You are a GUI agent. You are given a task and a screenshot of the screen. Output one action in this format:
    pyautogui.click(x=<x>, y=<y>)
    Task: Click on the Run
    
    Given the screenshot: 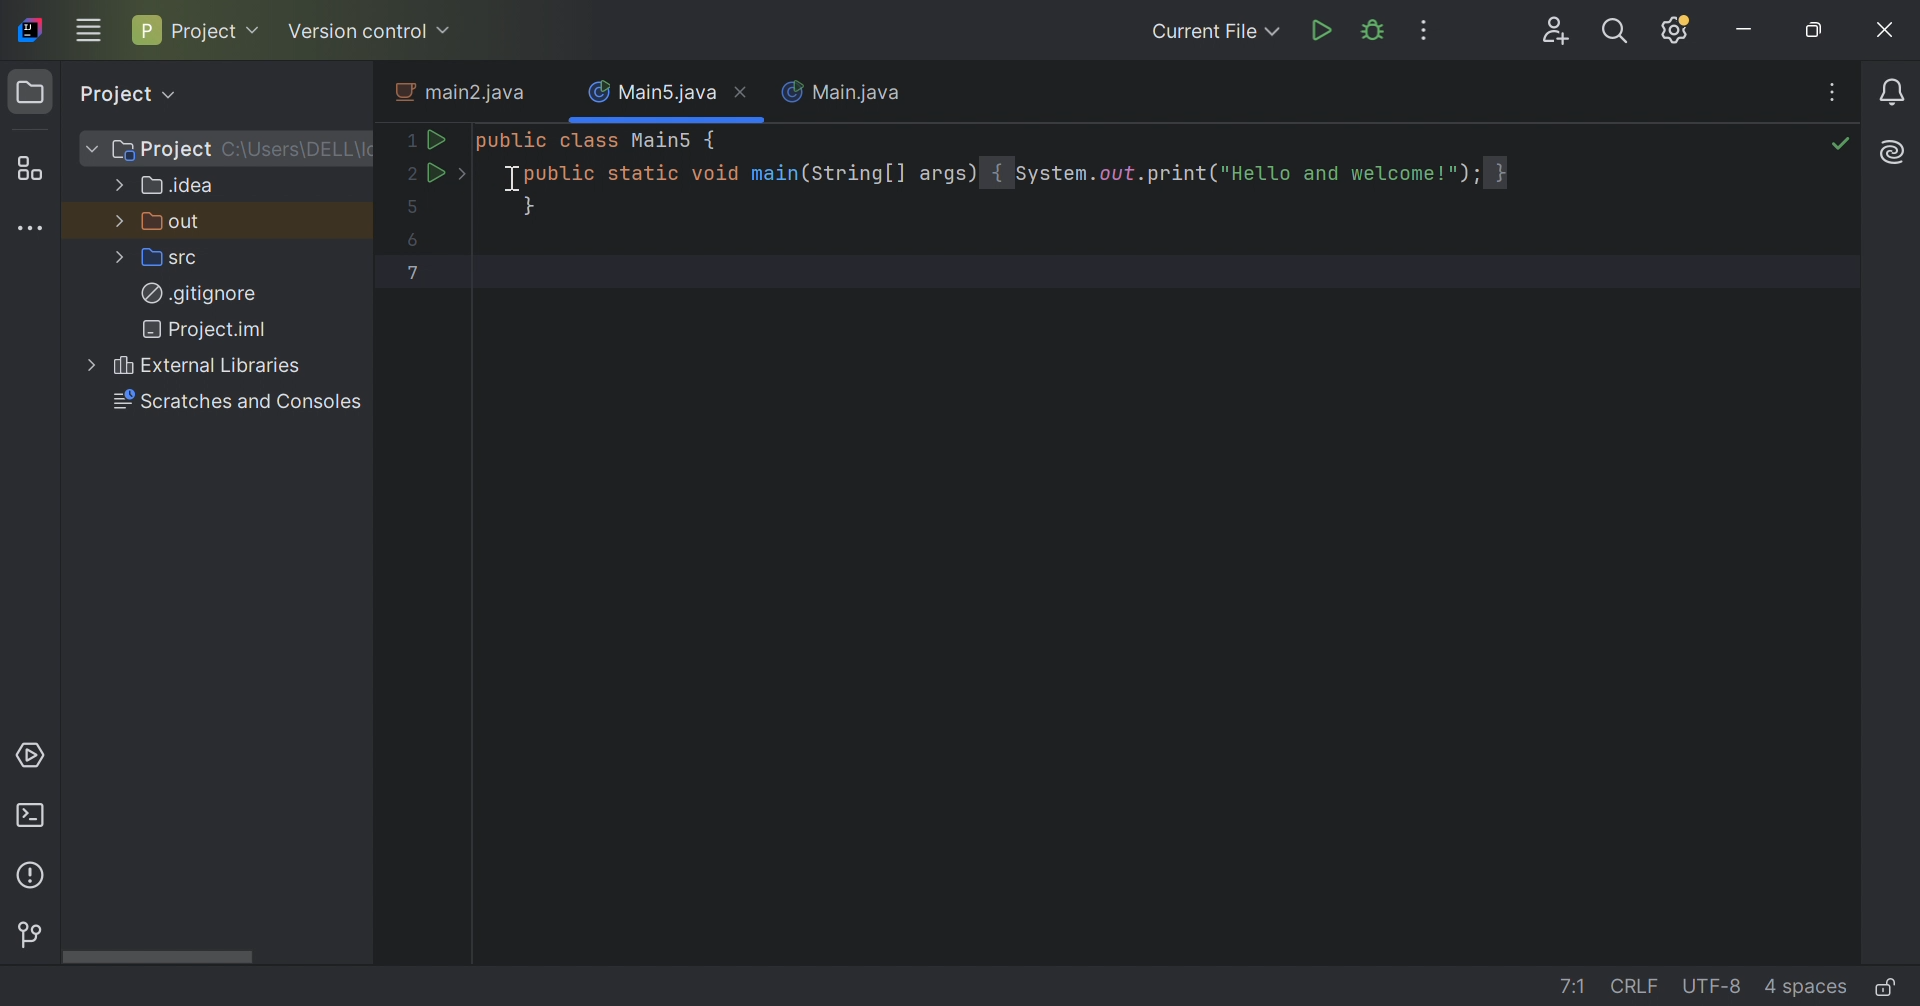 What is the action you would take?
    pyautogui.click(x=435, y=170)
    